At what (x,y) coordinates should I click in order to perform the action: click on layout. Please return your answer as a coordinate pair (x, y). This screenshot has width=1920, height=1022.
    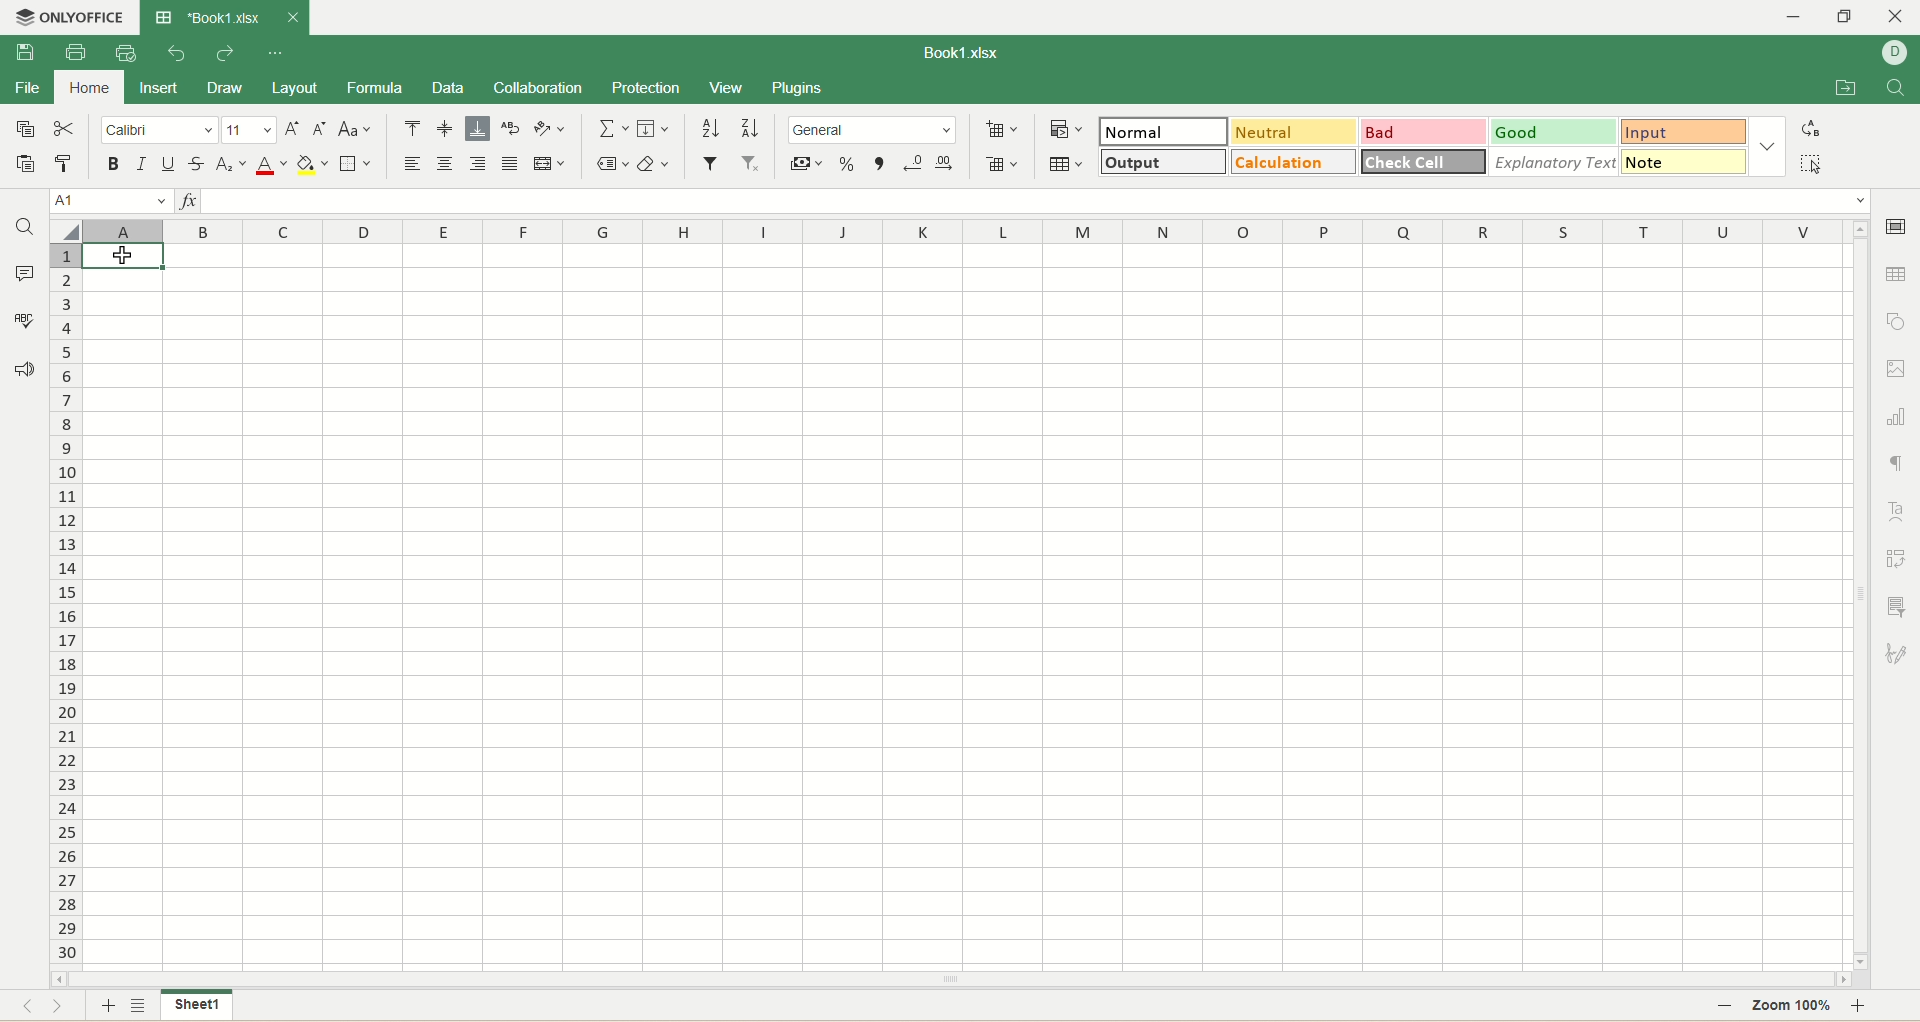
    Looking at the image, I should click on (295, 86).